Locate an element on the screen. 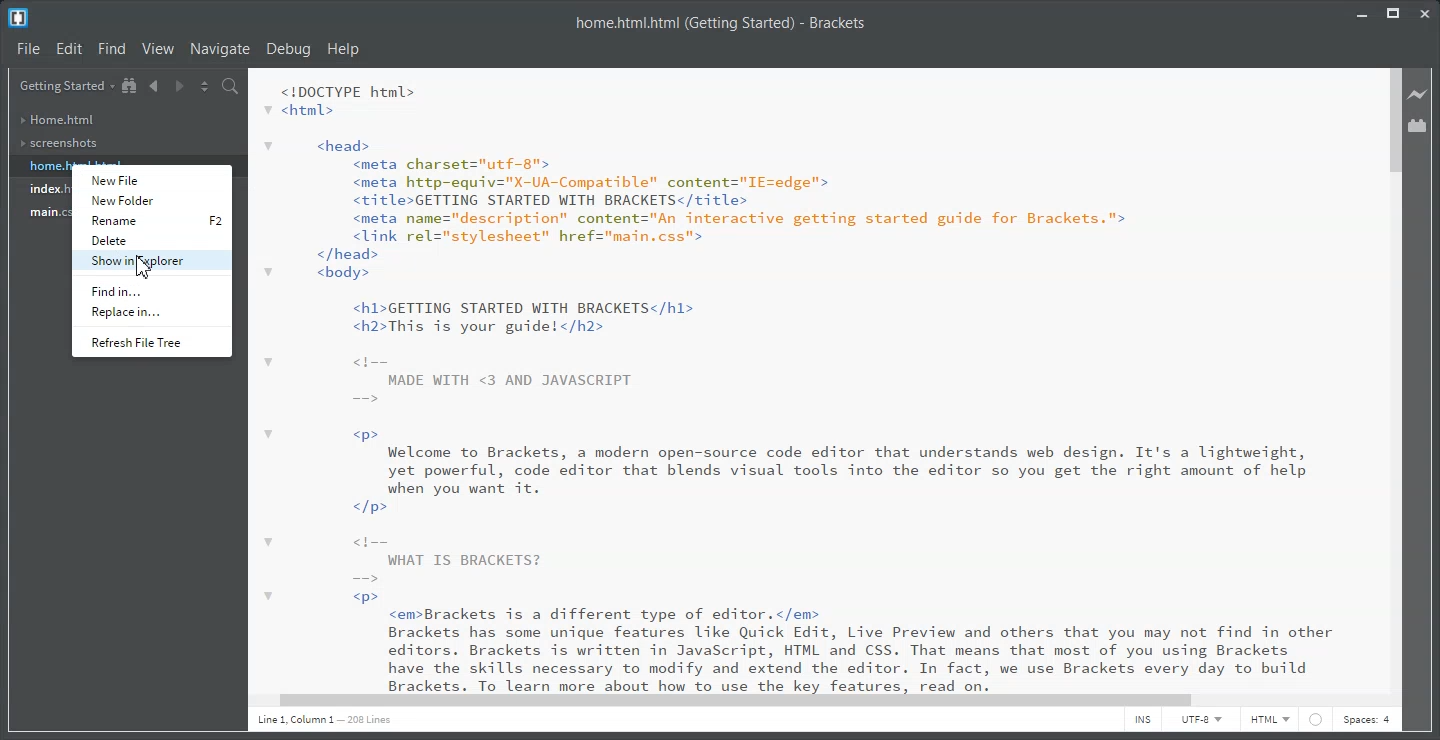  main.css is located at coordinates (46, 213).